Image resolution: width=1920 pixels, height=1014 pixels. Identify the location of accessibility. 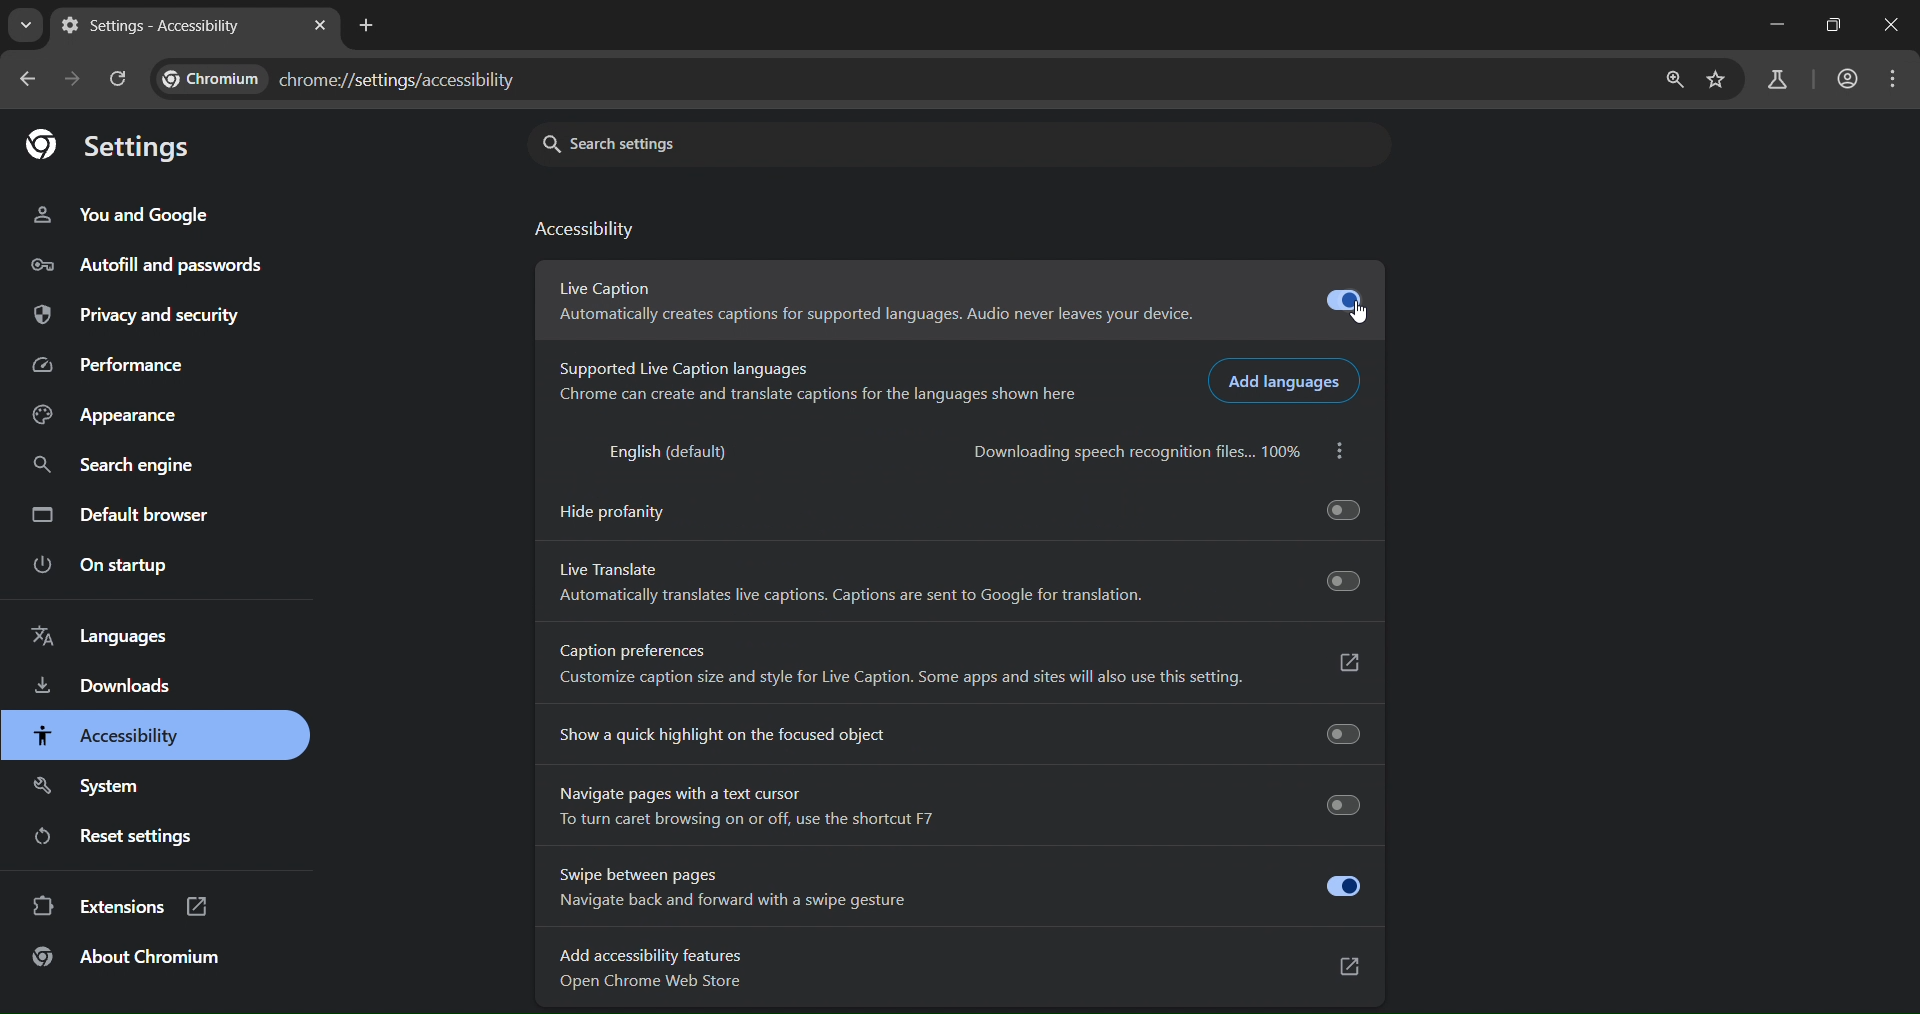
(592, 231).